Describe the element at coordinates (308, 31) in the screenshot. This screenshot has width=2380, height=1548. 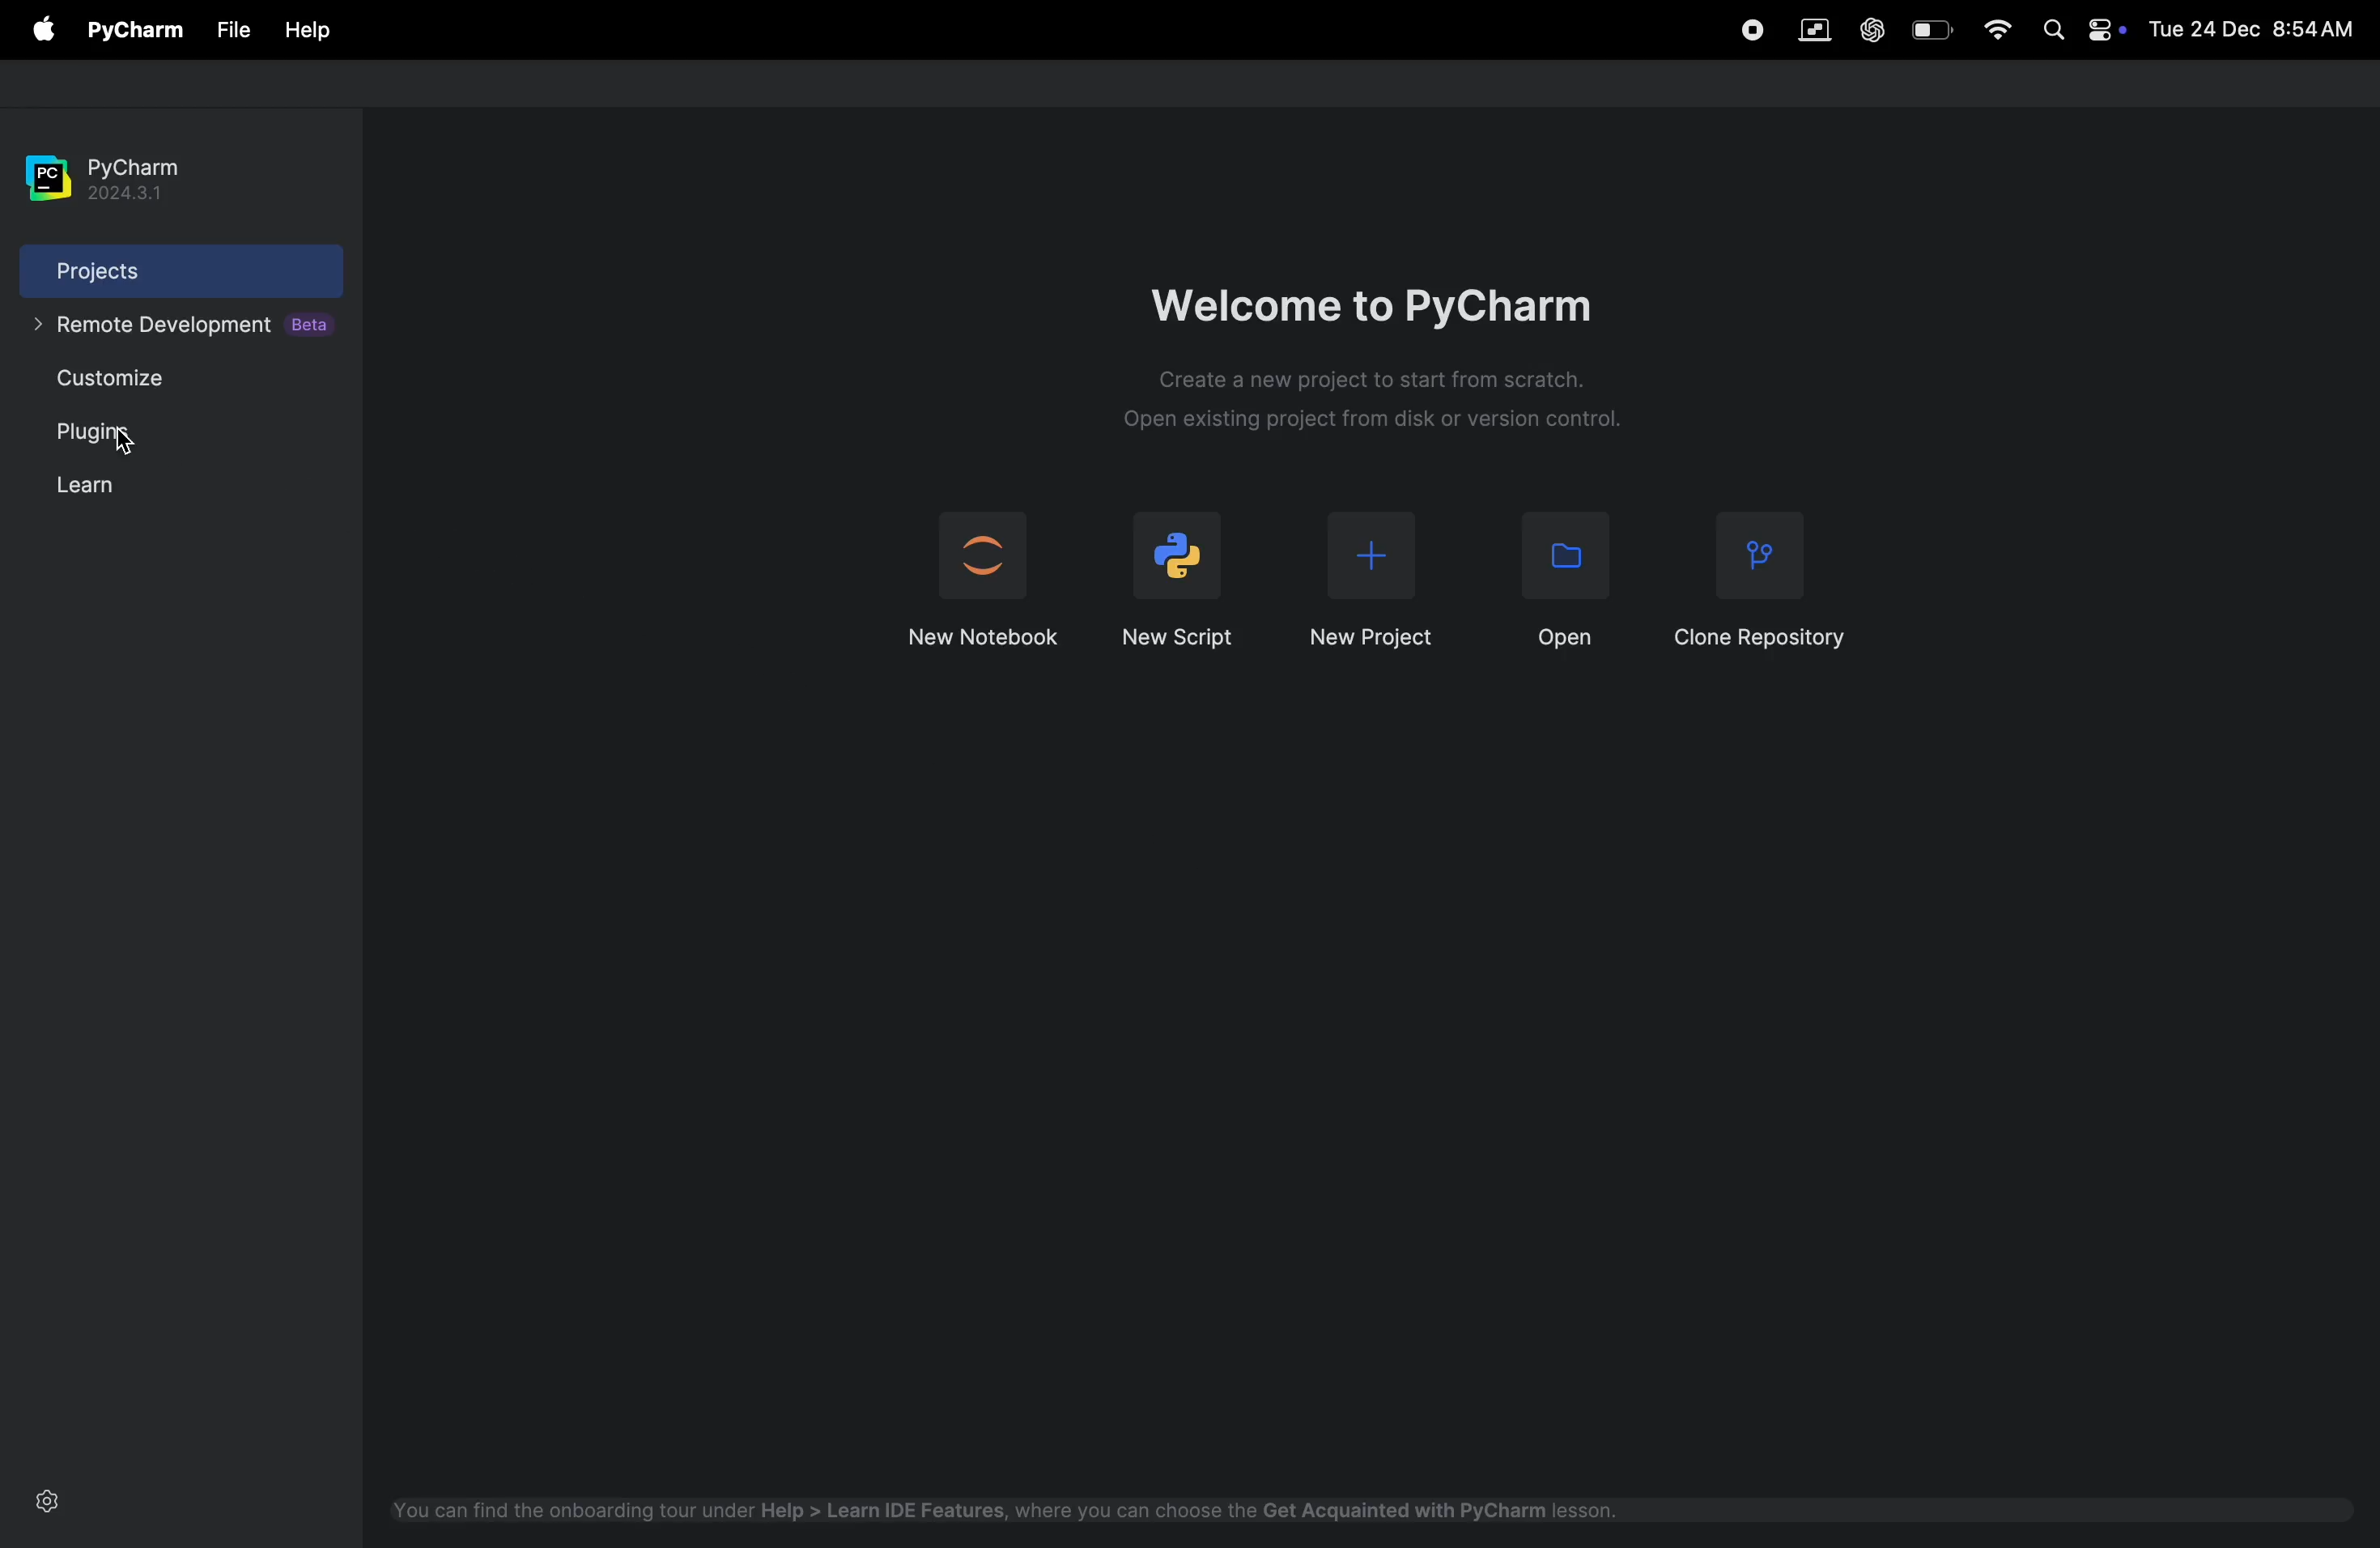
I see `Help` at that location.